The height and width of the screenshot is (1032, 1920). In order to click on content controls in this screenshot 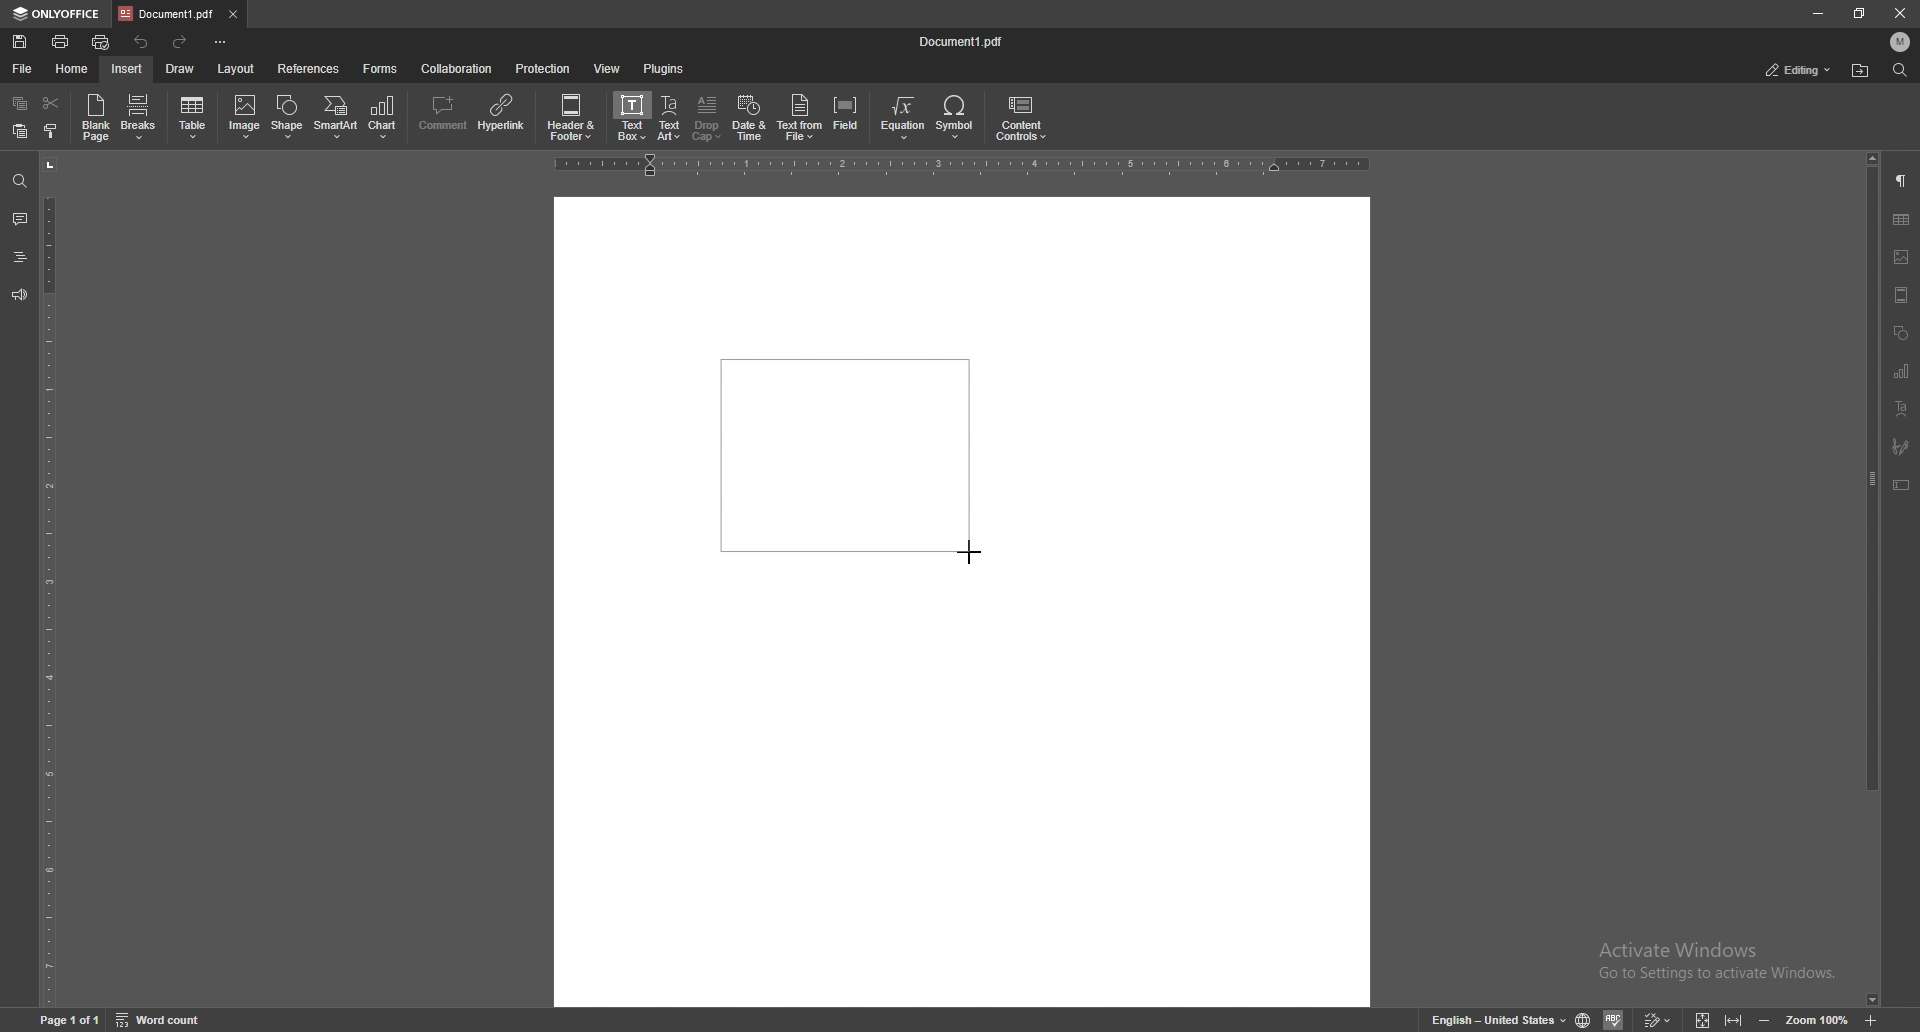, I will do `click(1020, 119)`.